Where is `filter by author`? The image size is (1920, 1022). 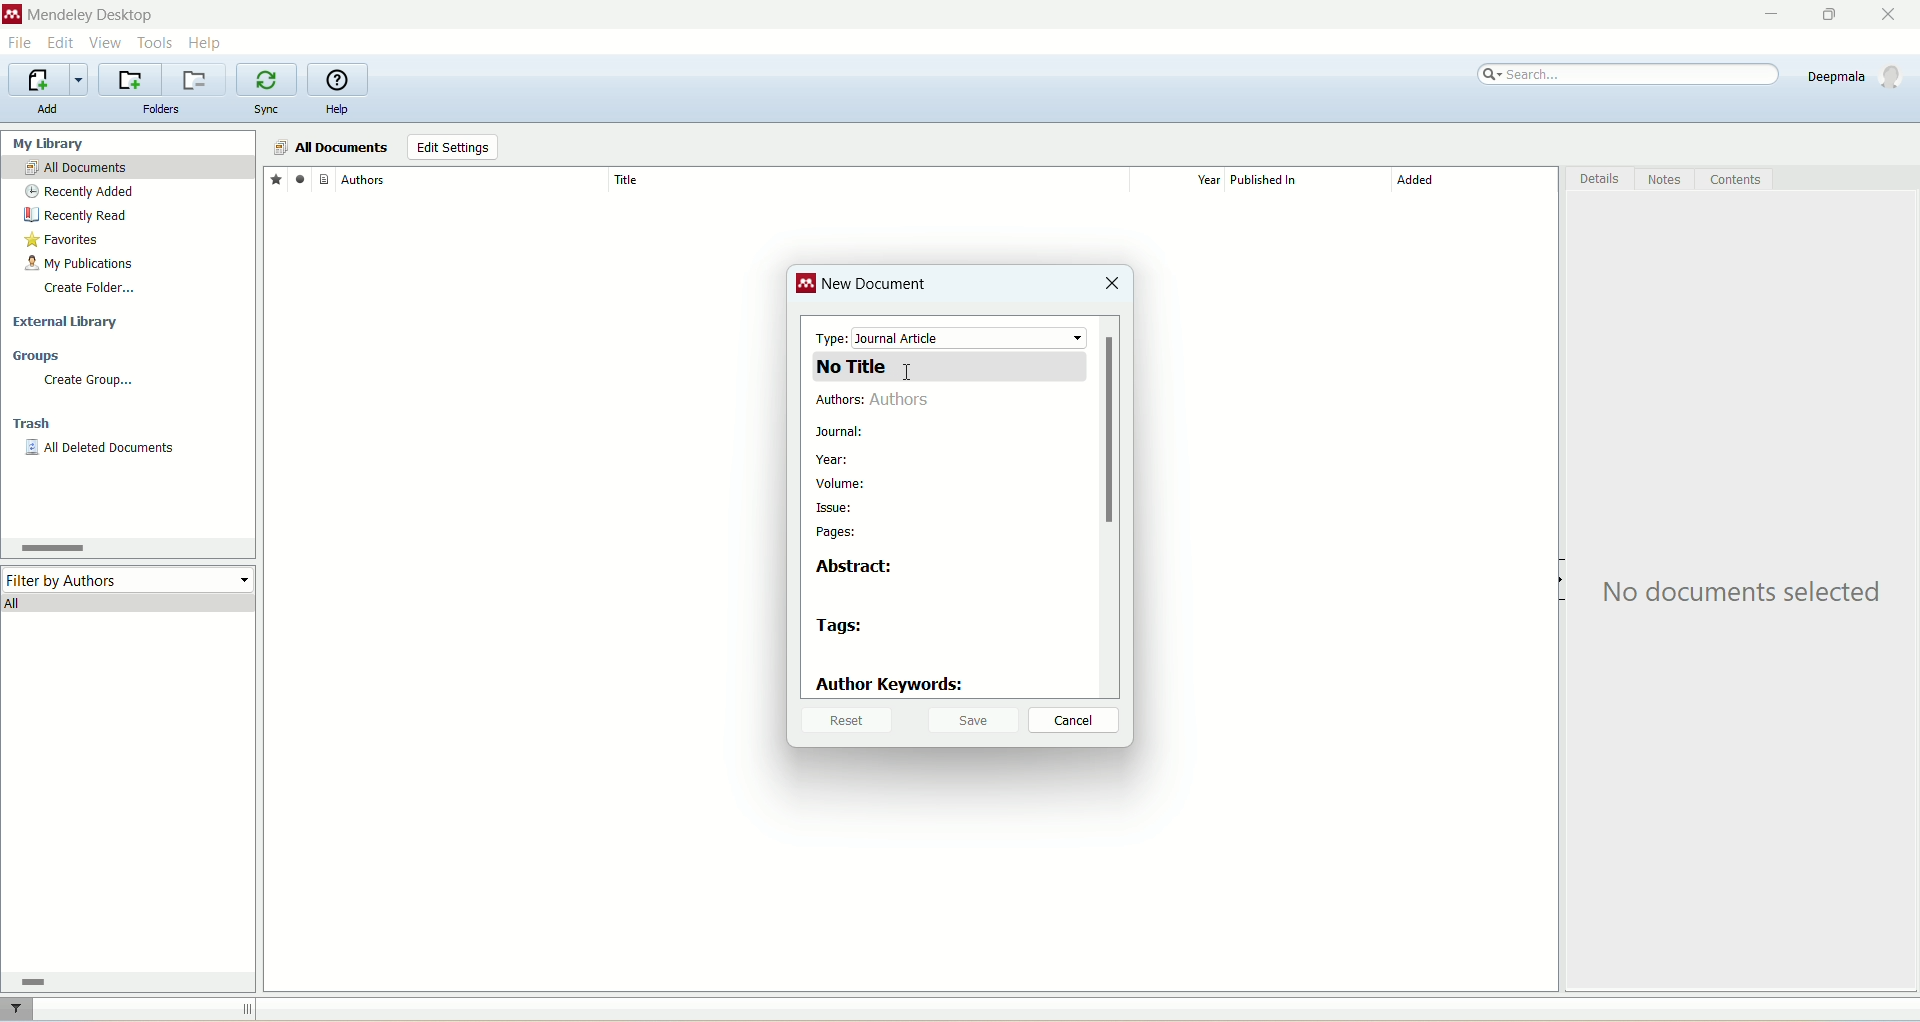 filter by author is located at coordinates (130, 578).